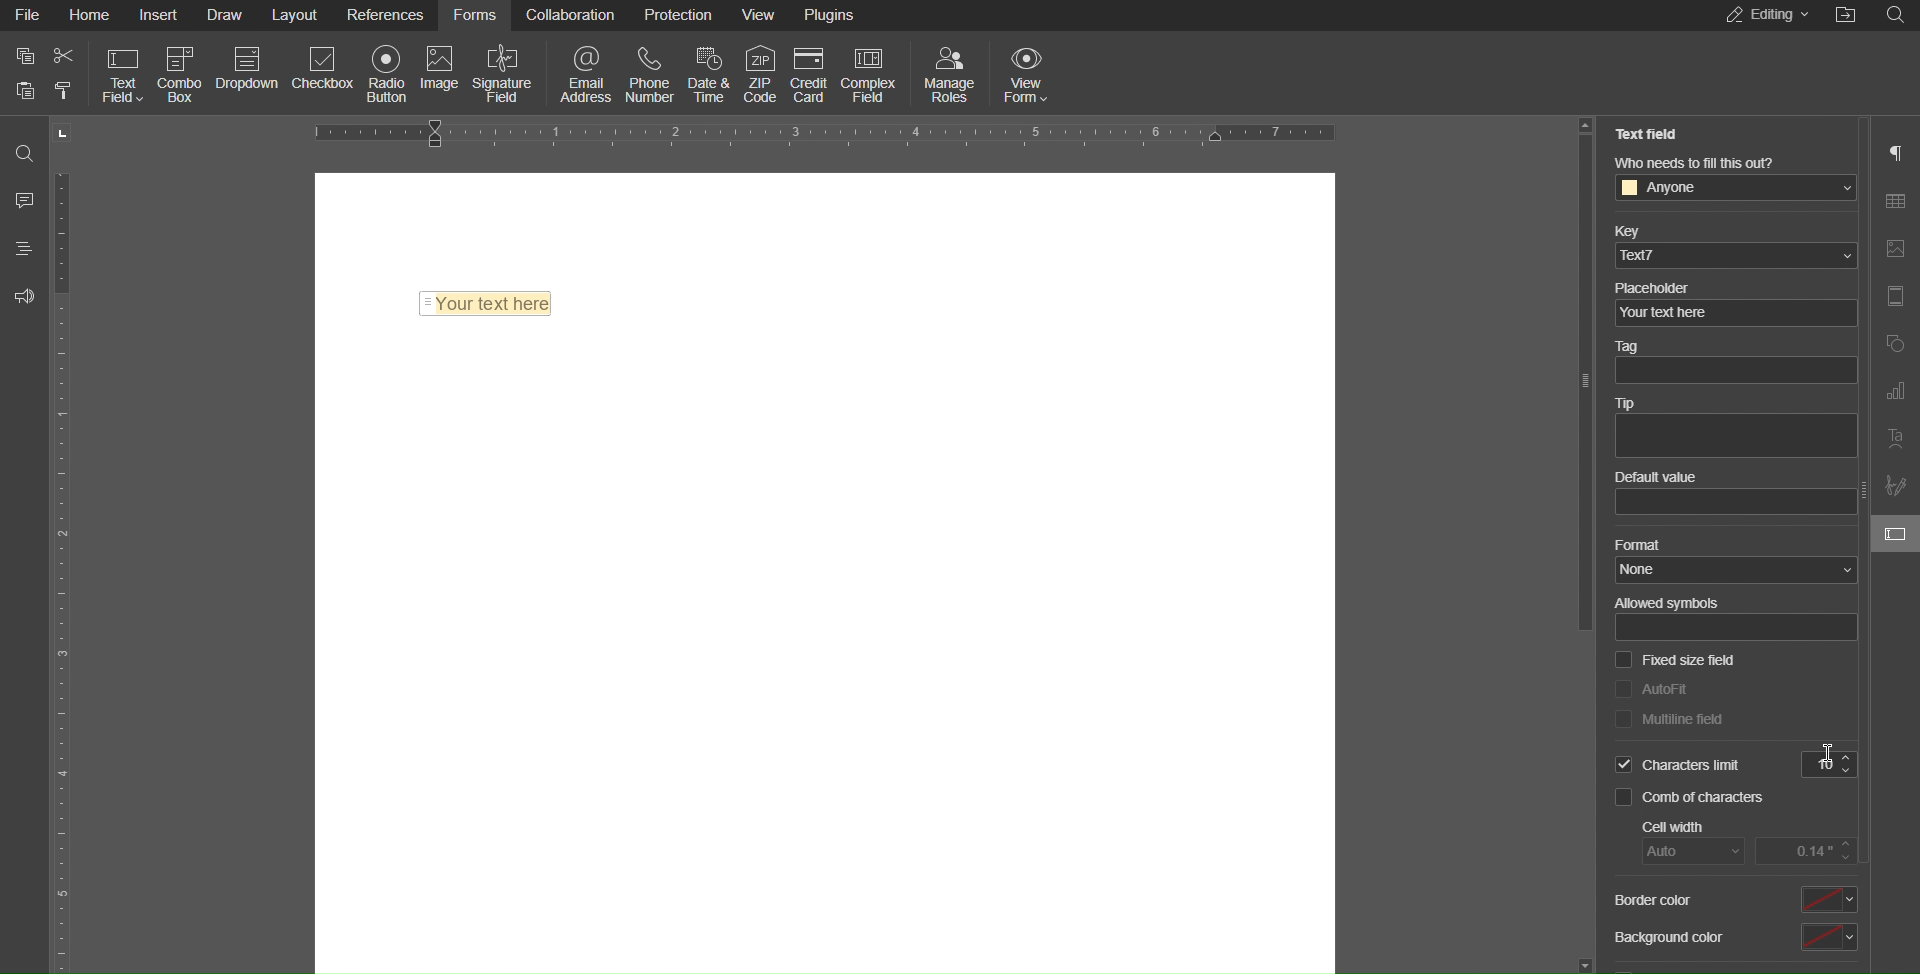  What do you see at coordinates (1733, 940) in the screenshot?
I see `Background color` at bounding box center [1733, 940].